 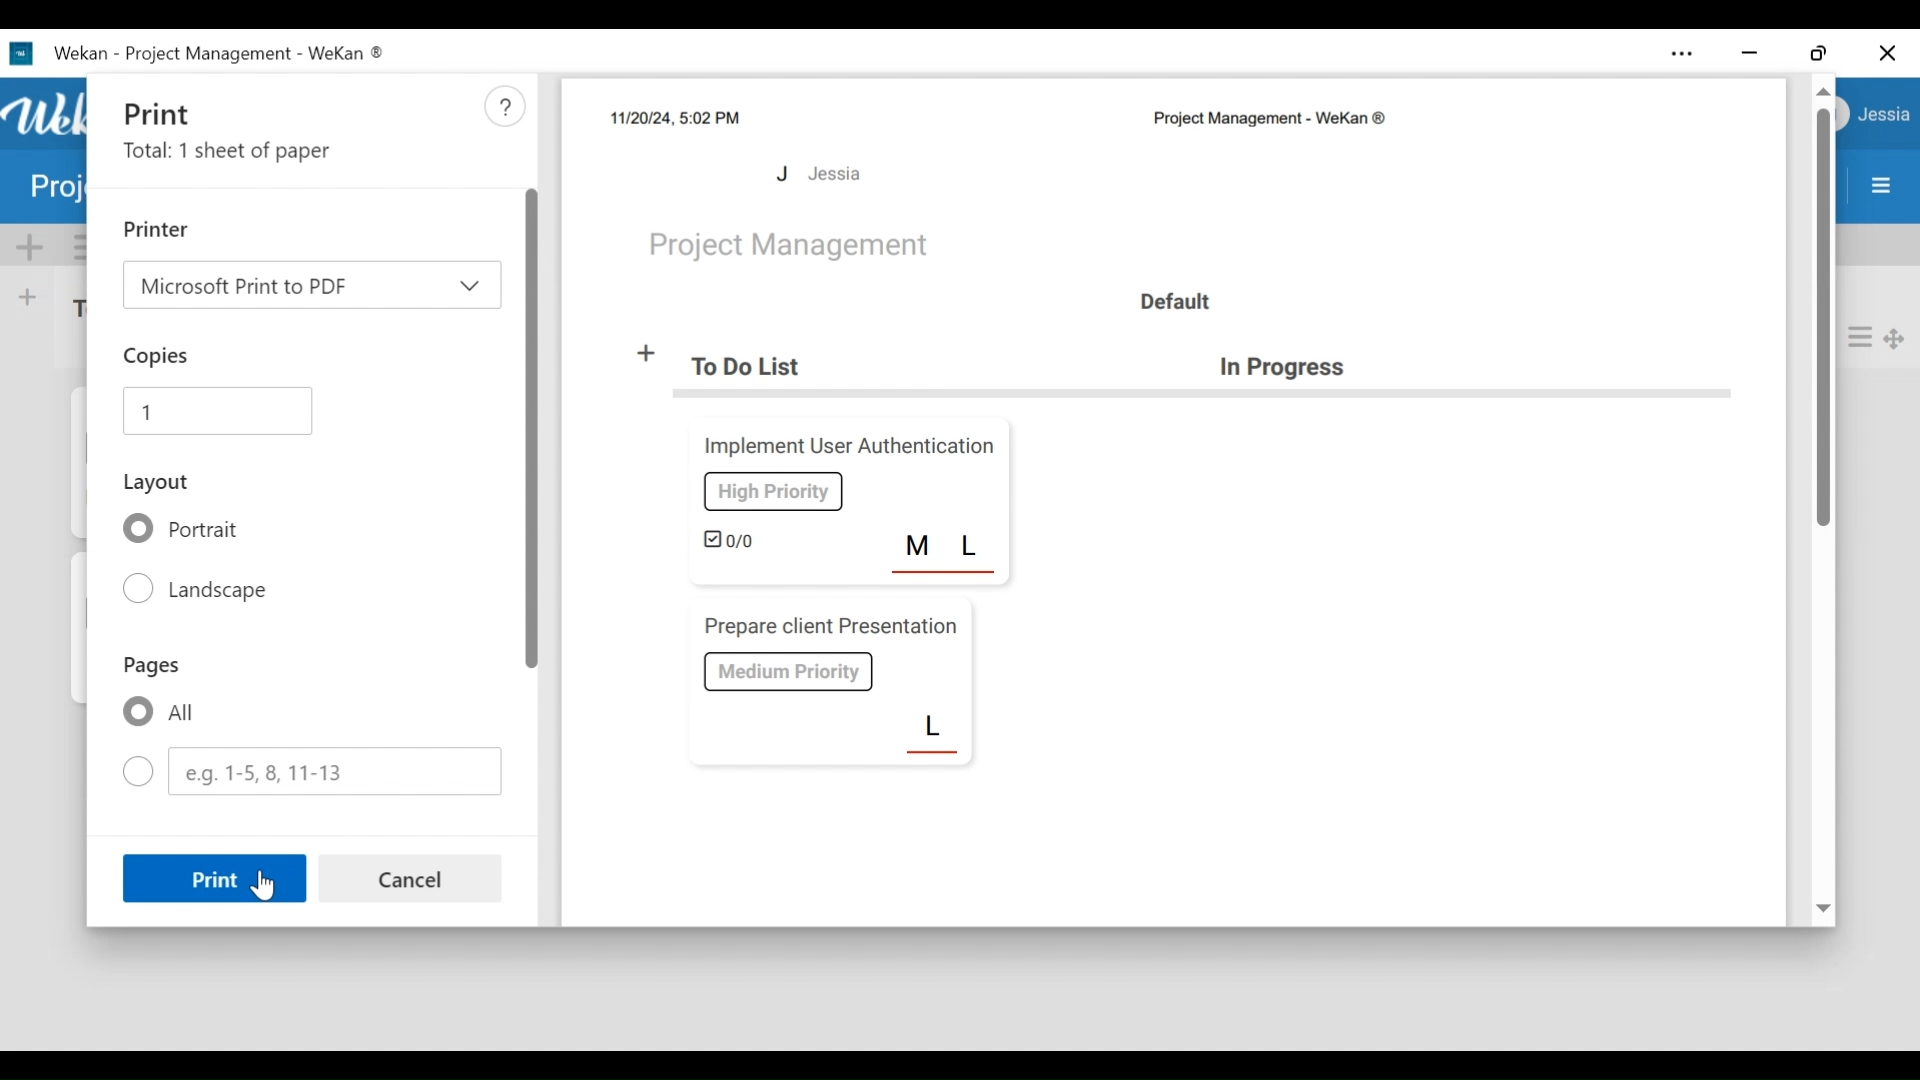 What do you see at coordinates (1886, 116) in the screenshot?
I see `Member menu` at bounding box center [1886, 116].